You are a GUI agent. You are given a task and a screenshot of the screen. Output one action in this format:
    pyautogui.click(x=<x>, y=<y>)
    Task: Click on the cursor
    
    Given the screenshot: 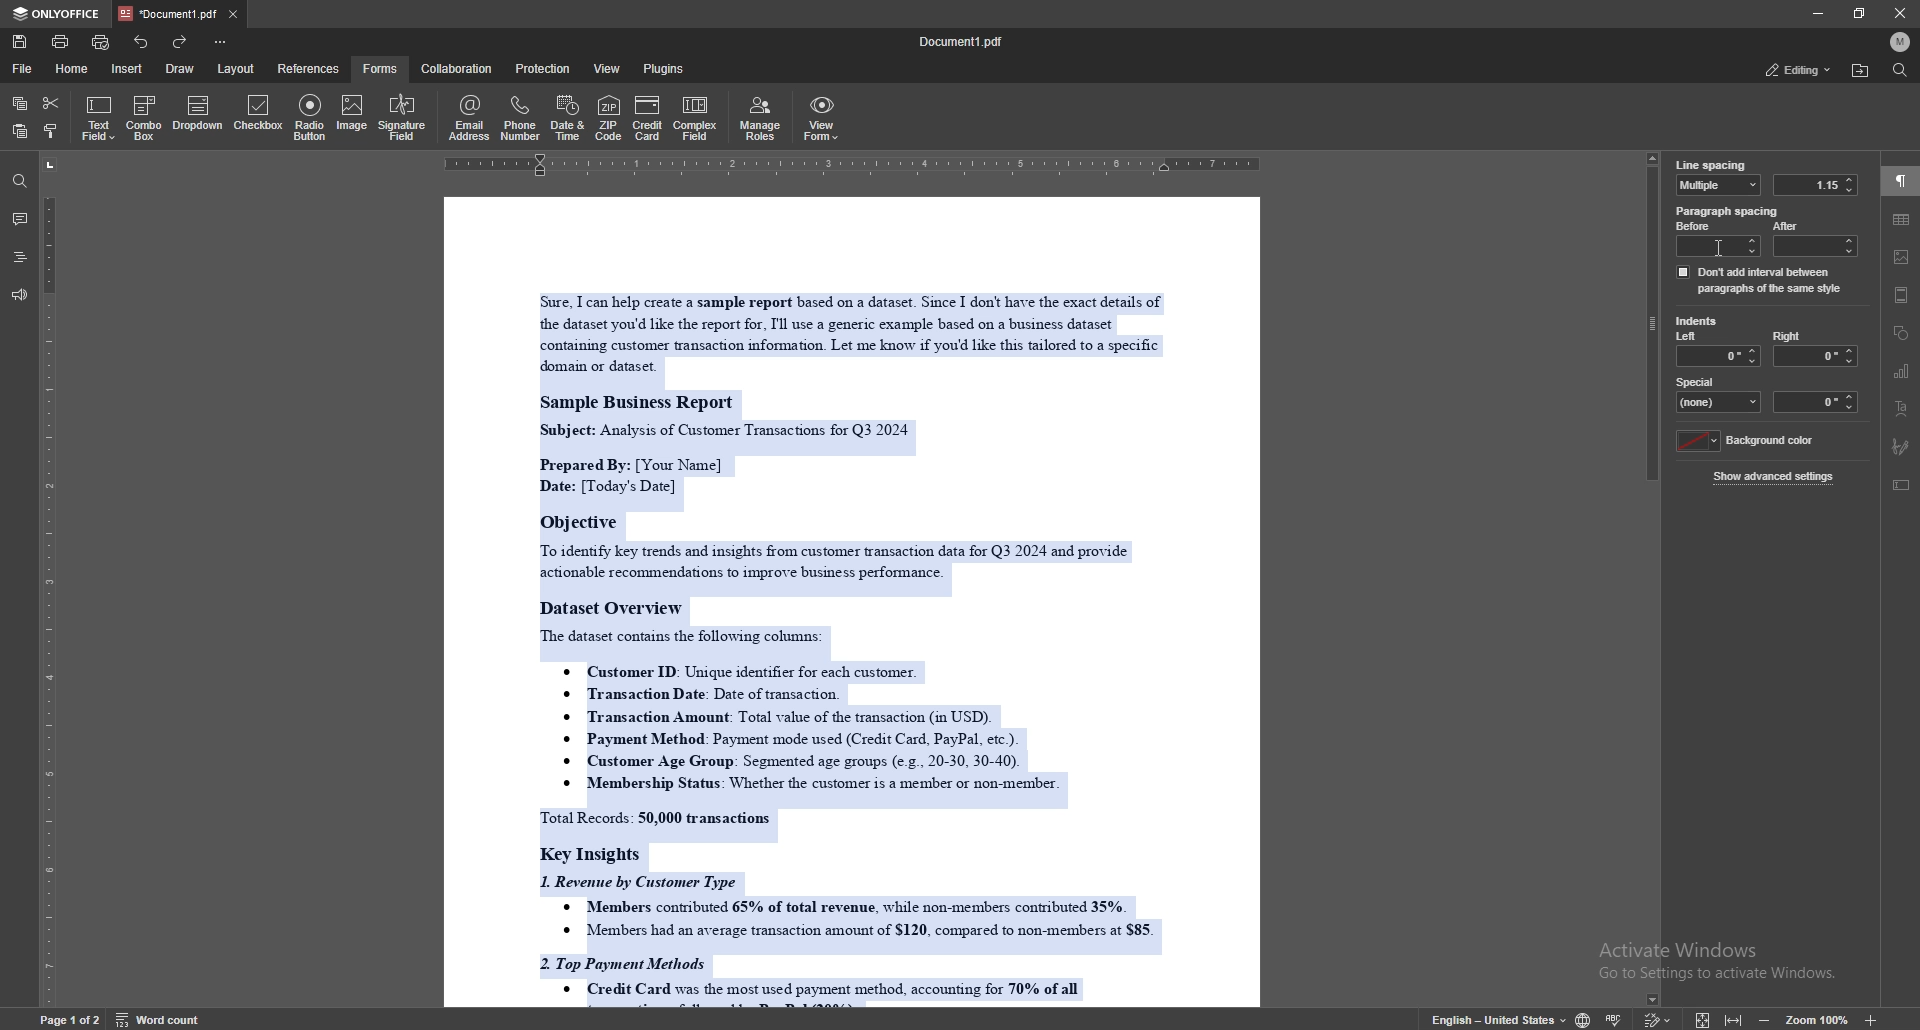 What is the action you would take?
    pyautogui.click(x=1726, y=245)
    